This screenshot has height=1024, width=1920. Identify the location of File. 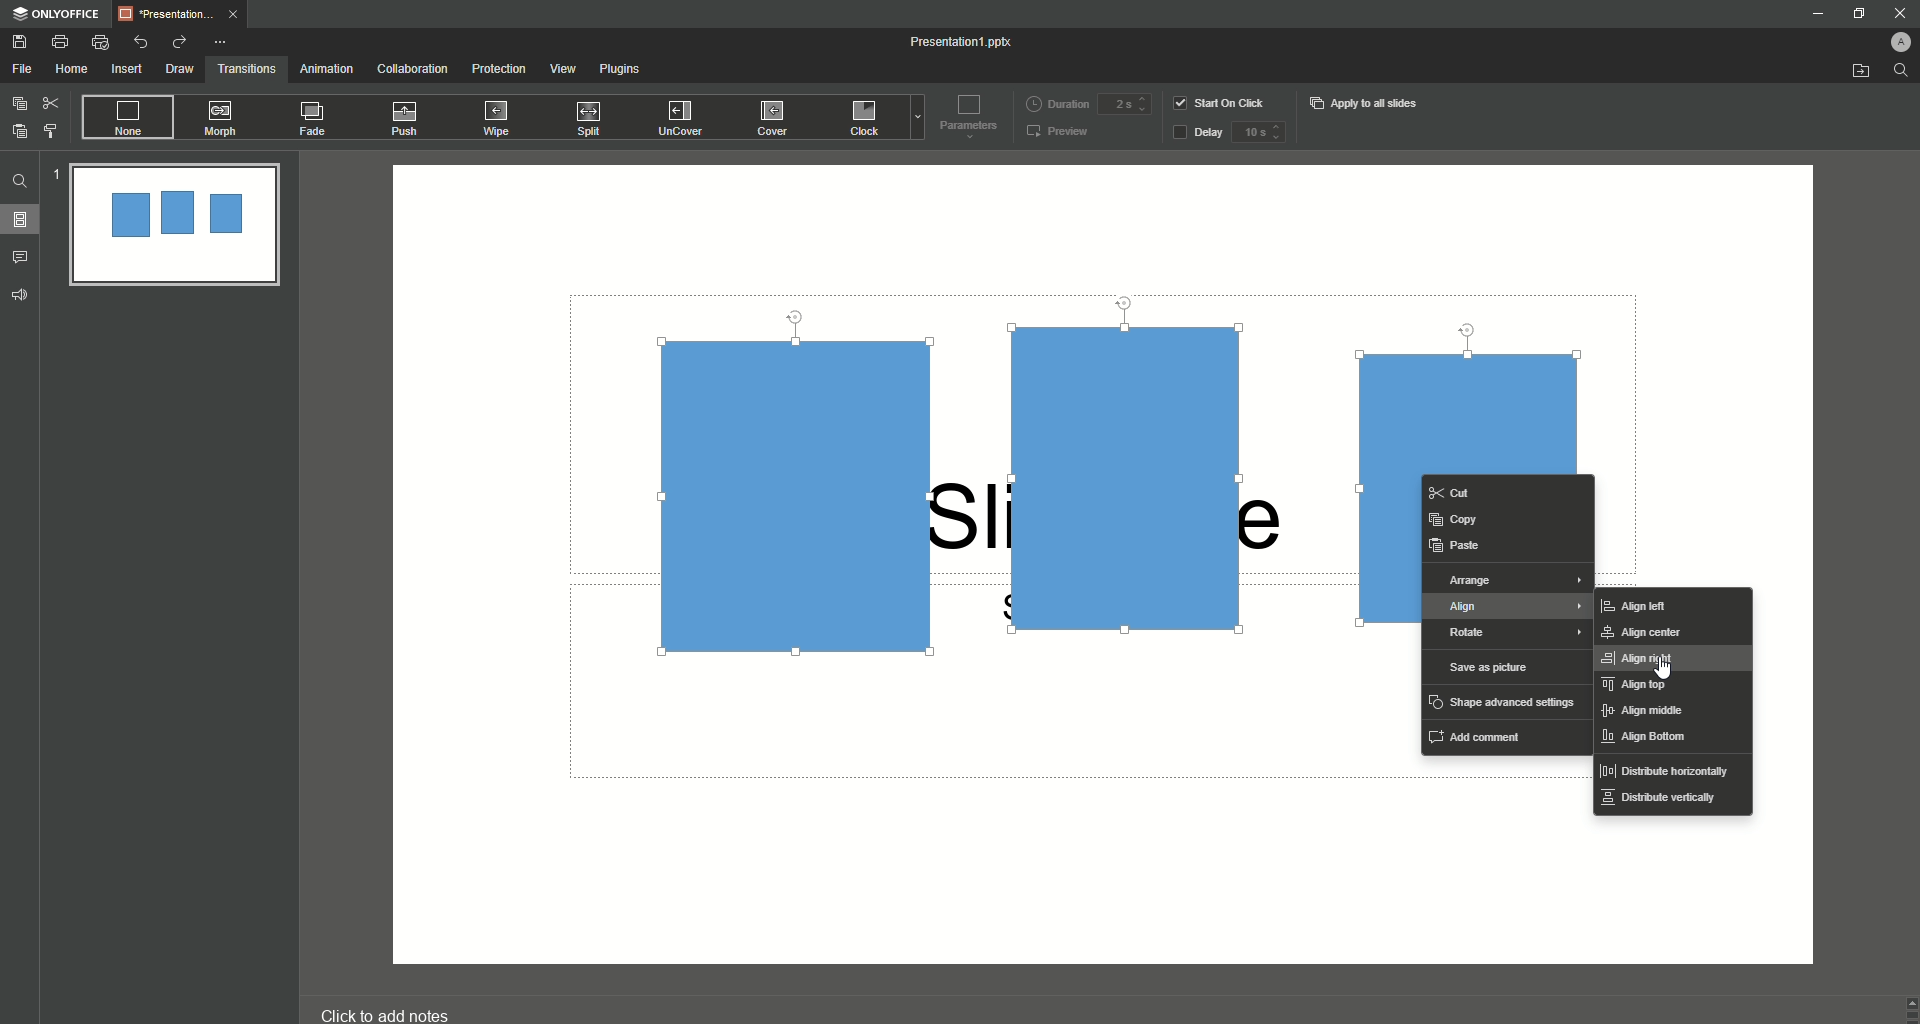
(23, 69).